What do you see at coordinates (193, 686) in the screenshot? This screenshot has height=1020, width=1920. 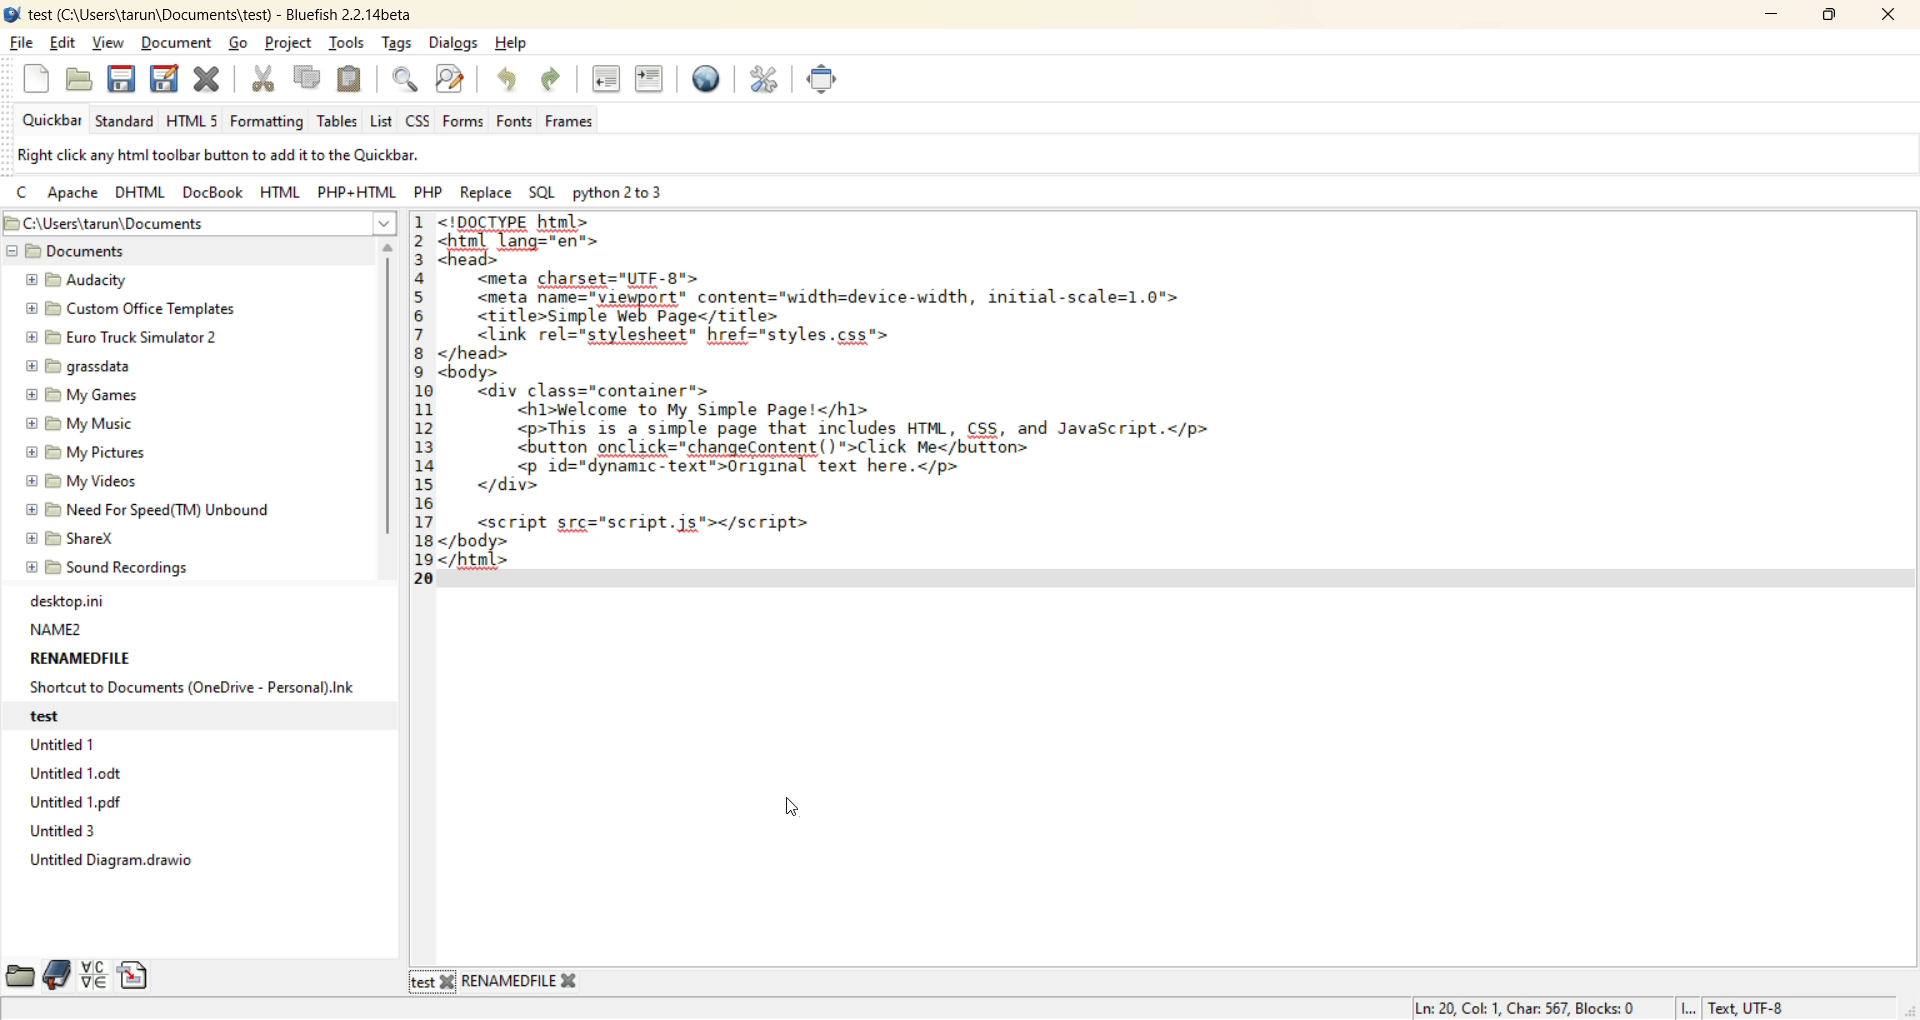 I see `Shortcut to Documents (OneDrive - Personal).Ink` at bounding box center [193, 686].